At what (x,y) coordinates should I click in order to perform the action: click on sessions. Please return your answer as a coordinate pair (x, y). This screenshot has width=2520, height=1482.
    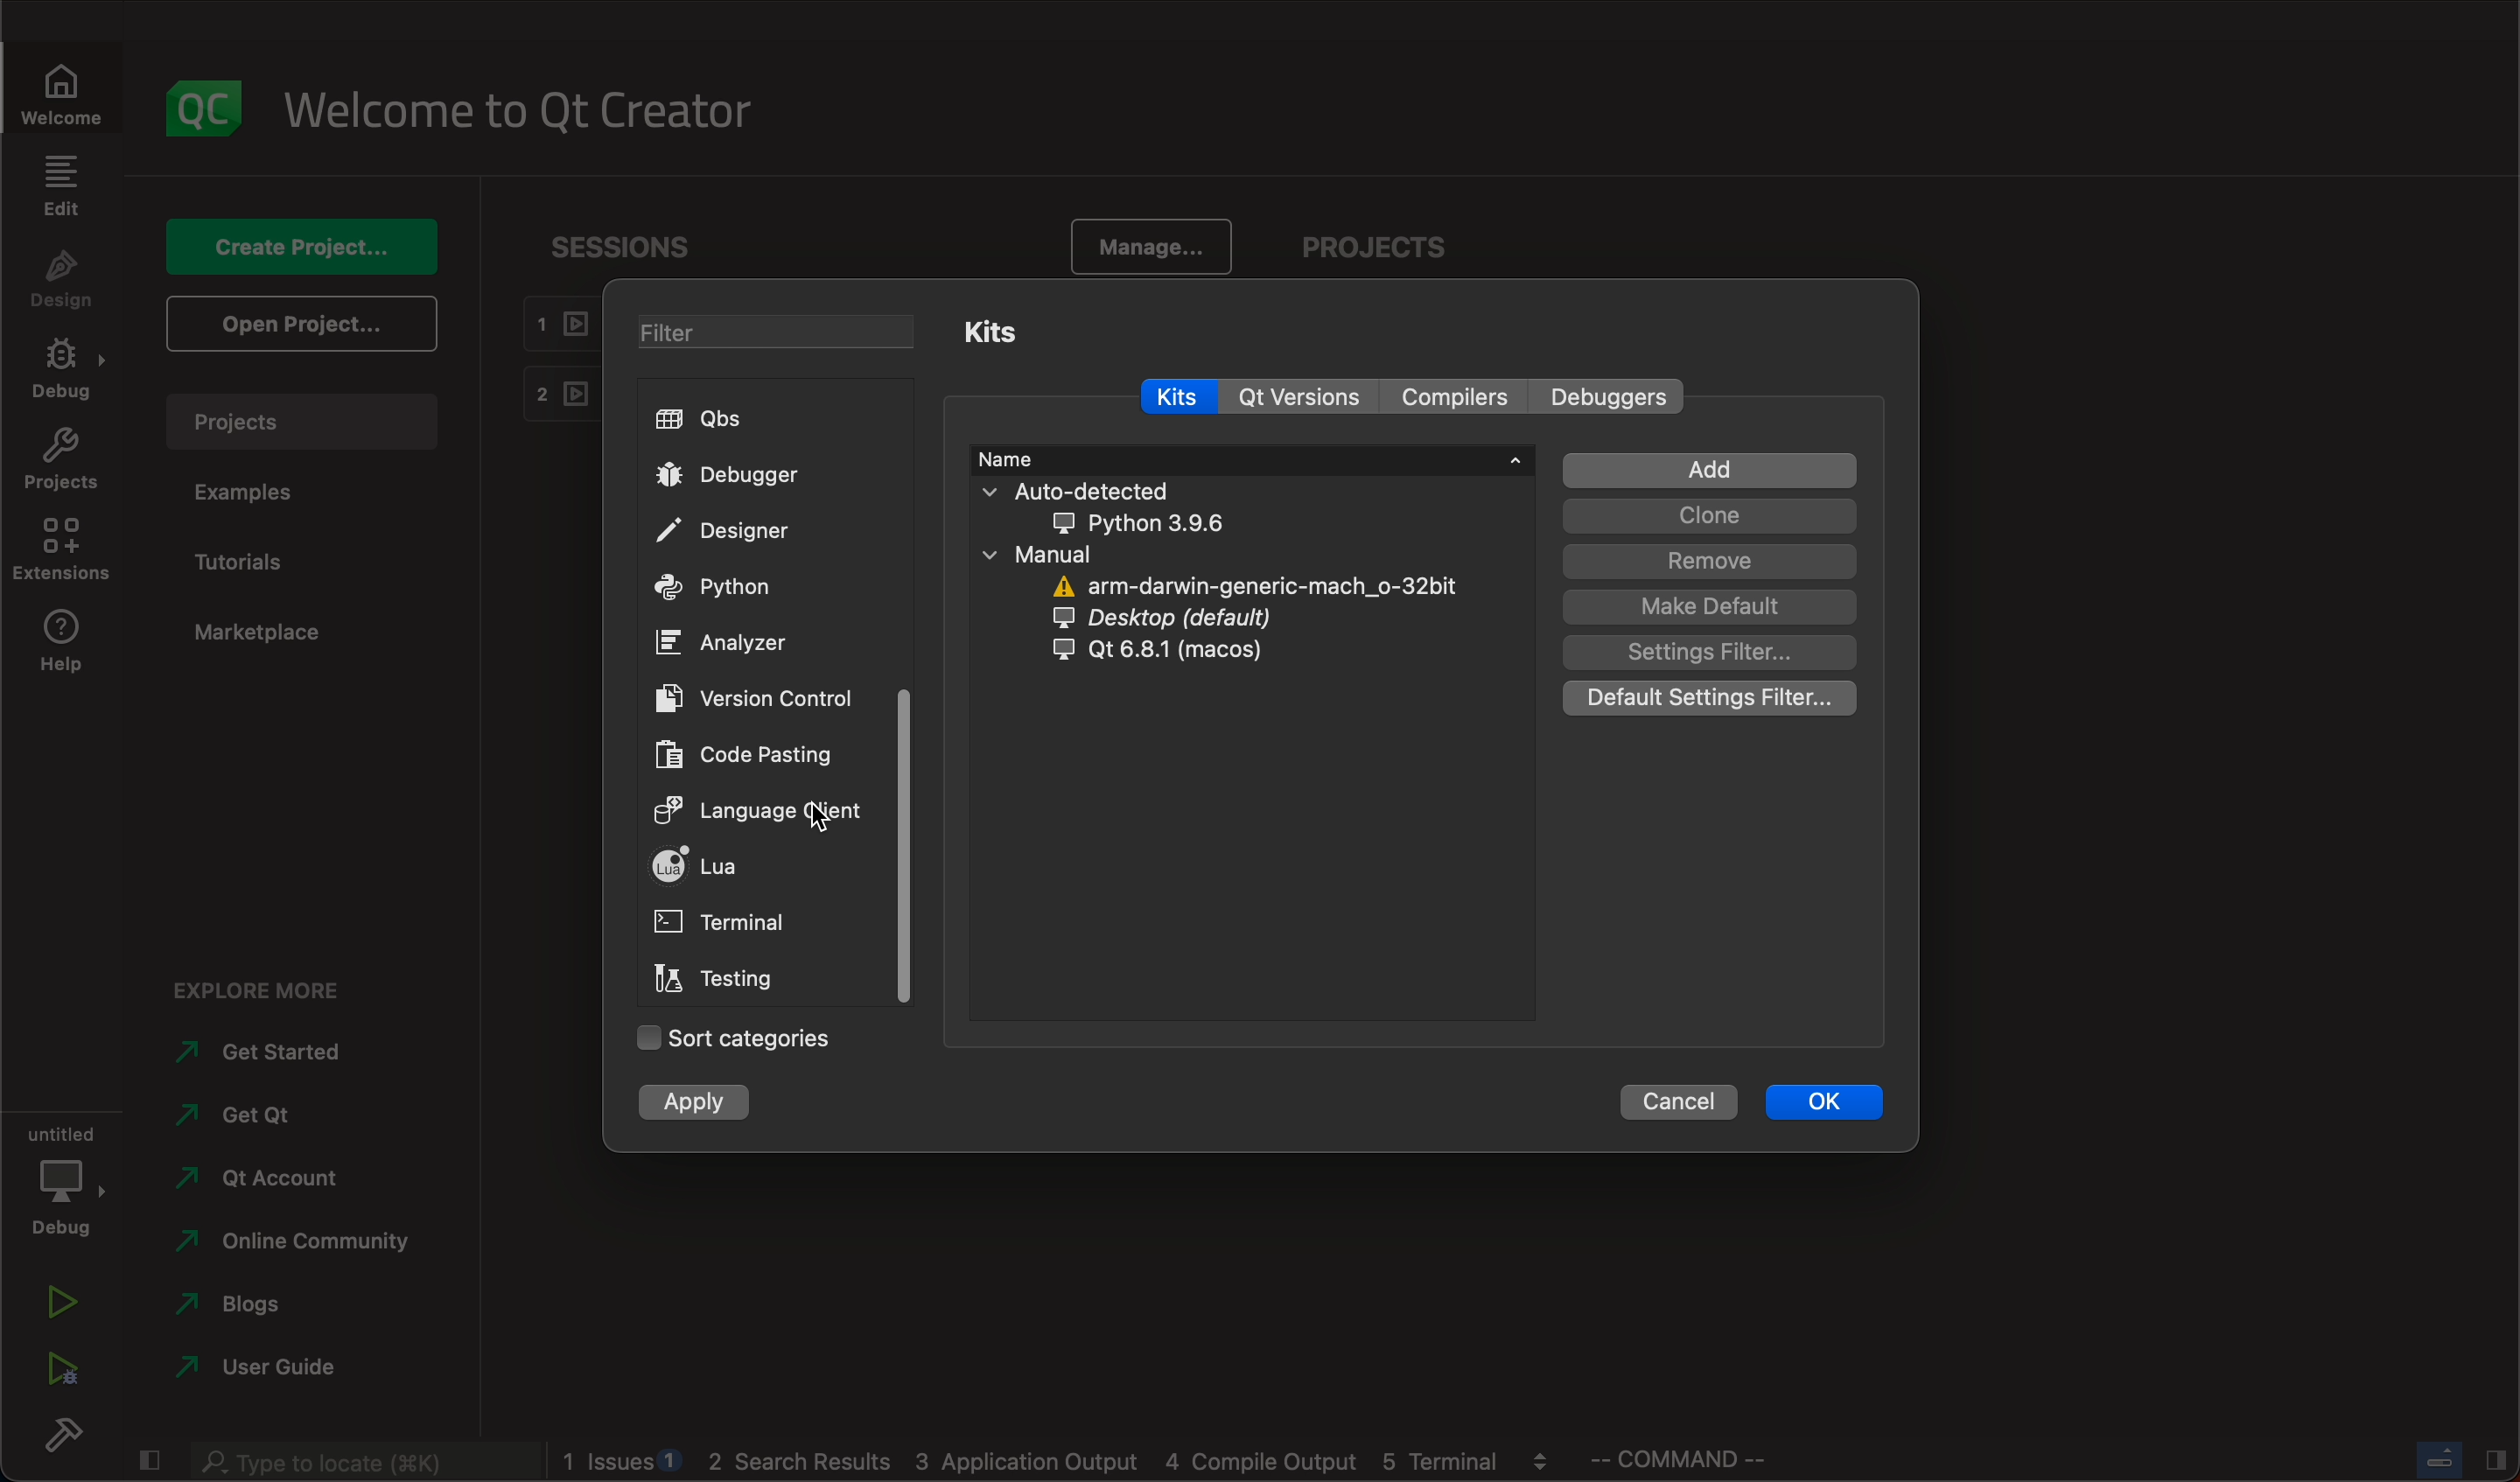
    Looking at the image, I should click on (622, 254).